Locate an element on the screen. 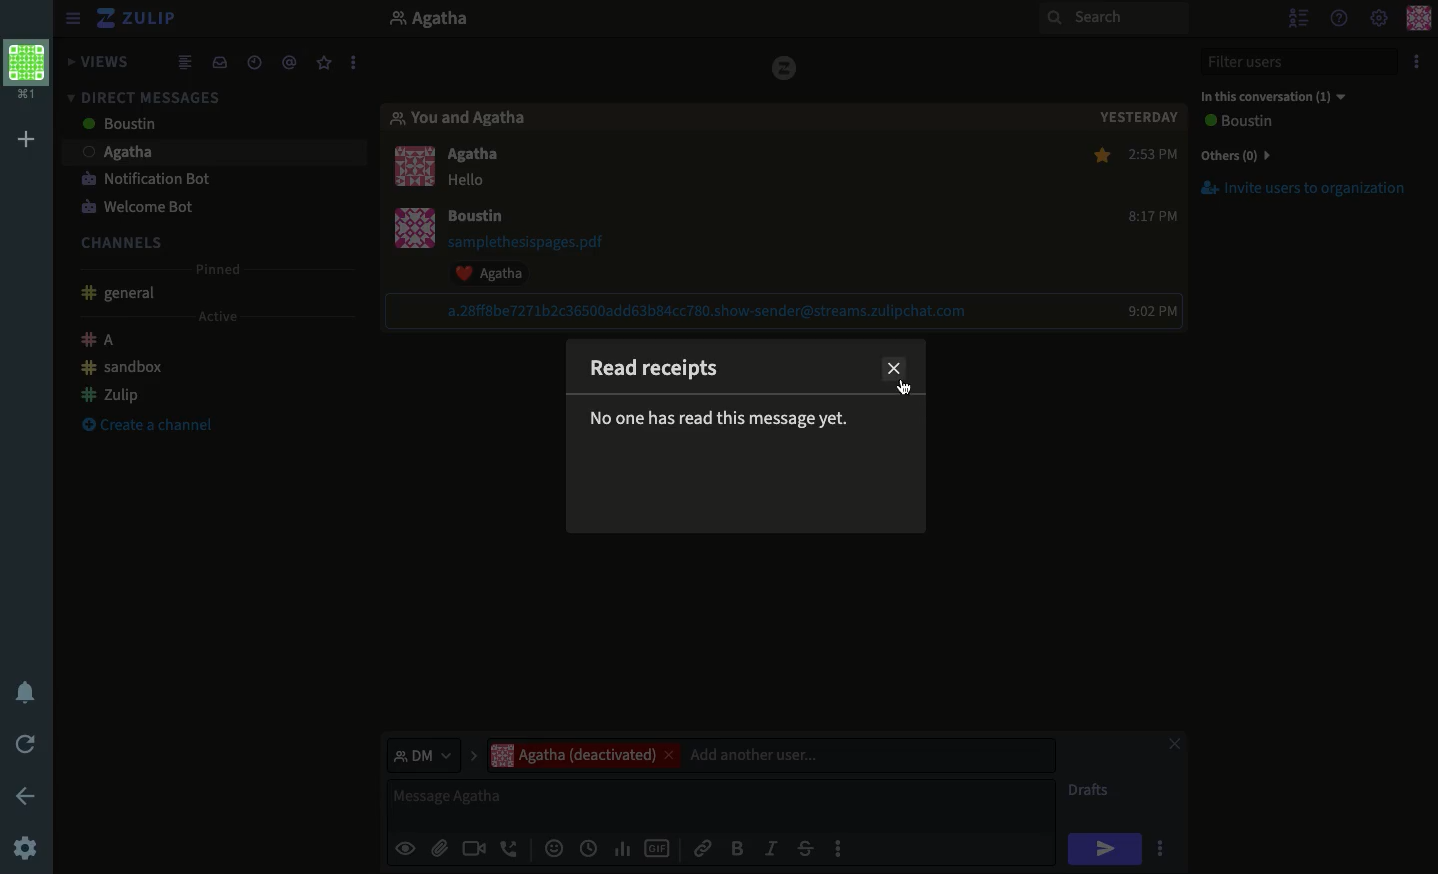 The image size is (1438, 874). In this conversation is located at coordinates (1273, 97).